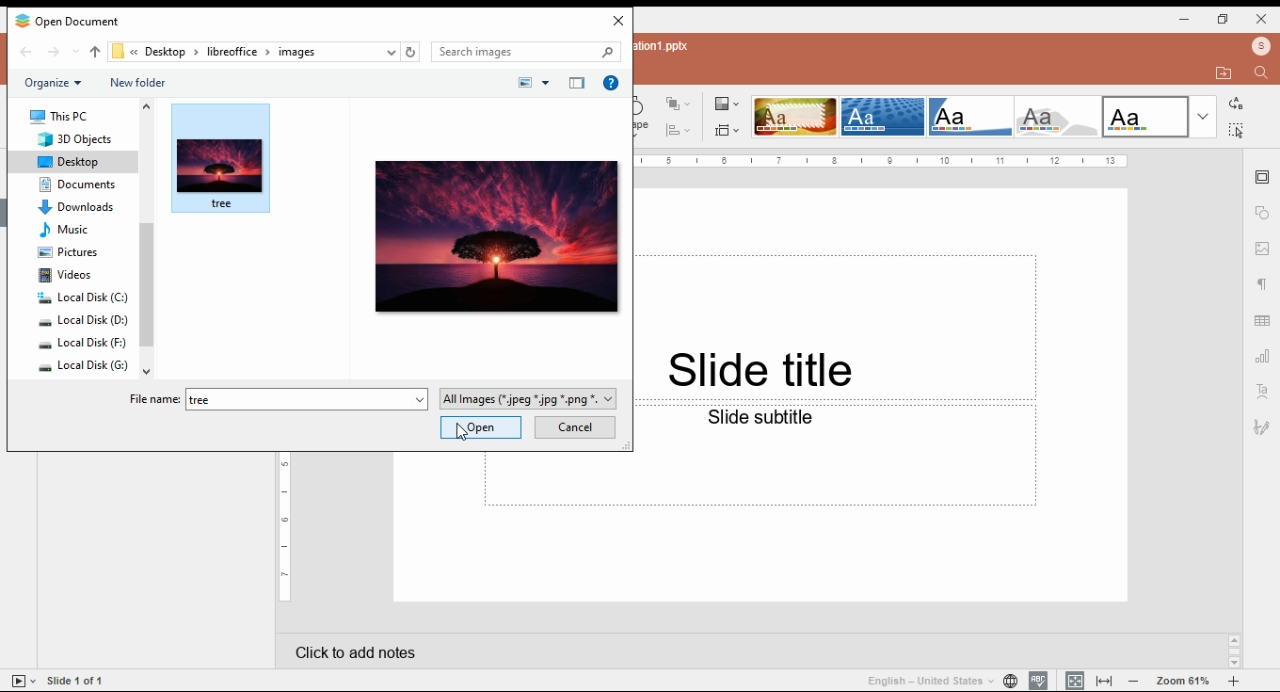 The width and height of the screenshot is (1280, 692). What do you see at coordinates (94, 51) in the screenshot?
I see `up` at bounding box center [94, 51].